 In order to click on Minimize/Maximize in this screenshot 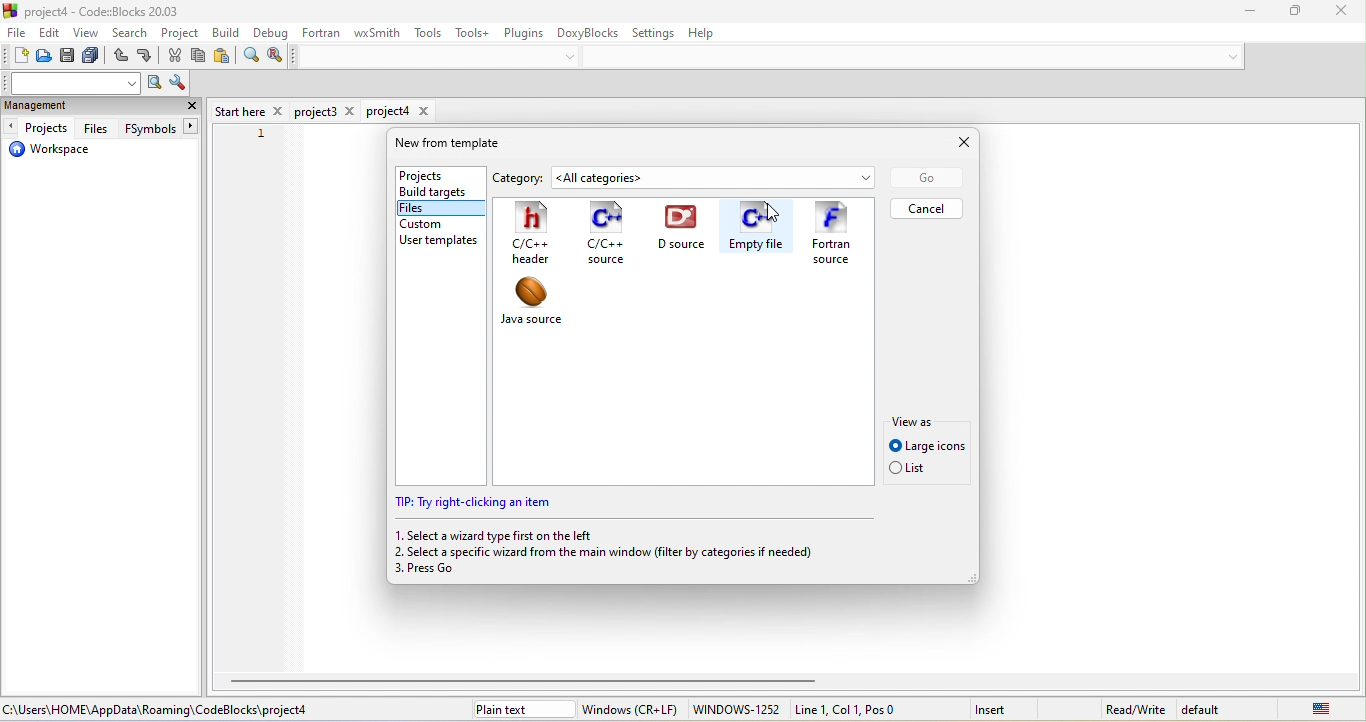, I will do `click(1287, 12)`.